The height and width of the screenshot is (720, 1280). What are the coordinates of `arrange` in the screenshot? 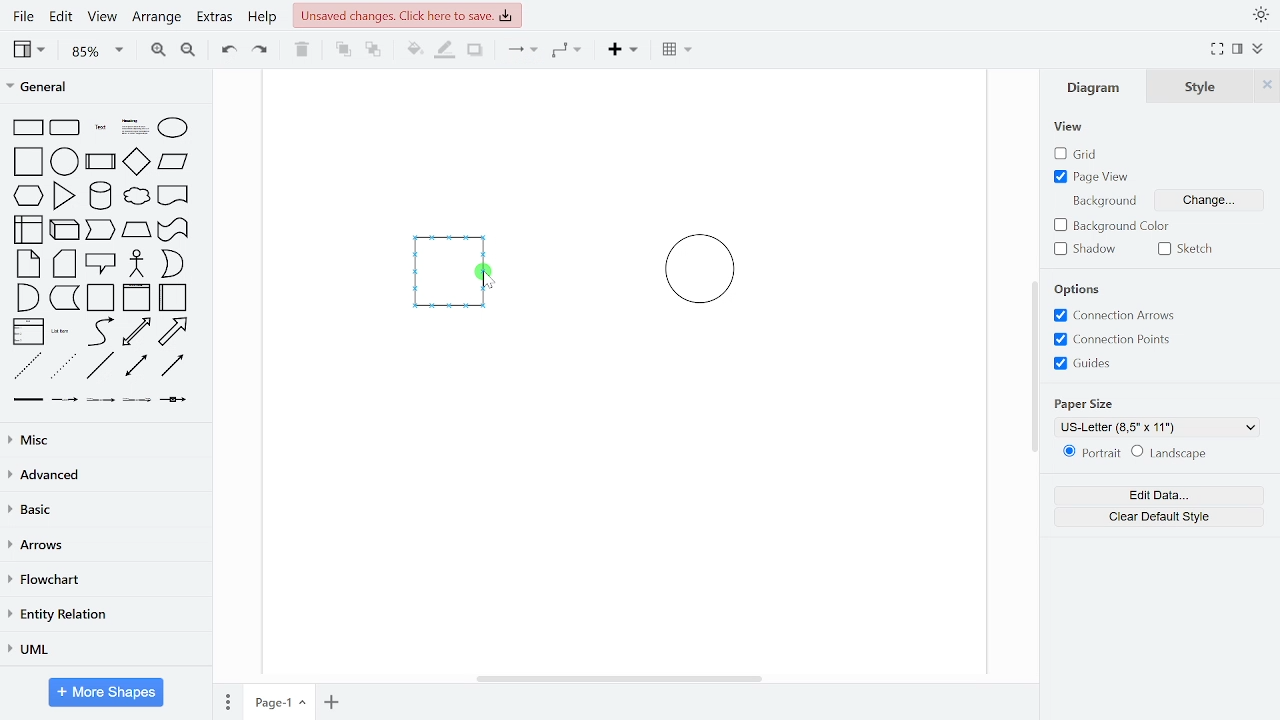 It's located at (157, 18).